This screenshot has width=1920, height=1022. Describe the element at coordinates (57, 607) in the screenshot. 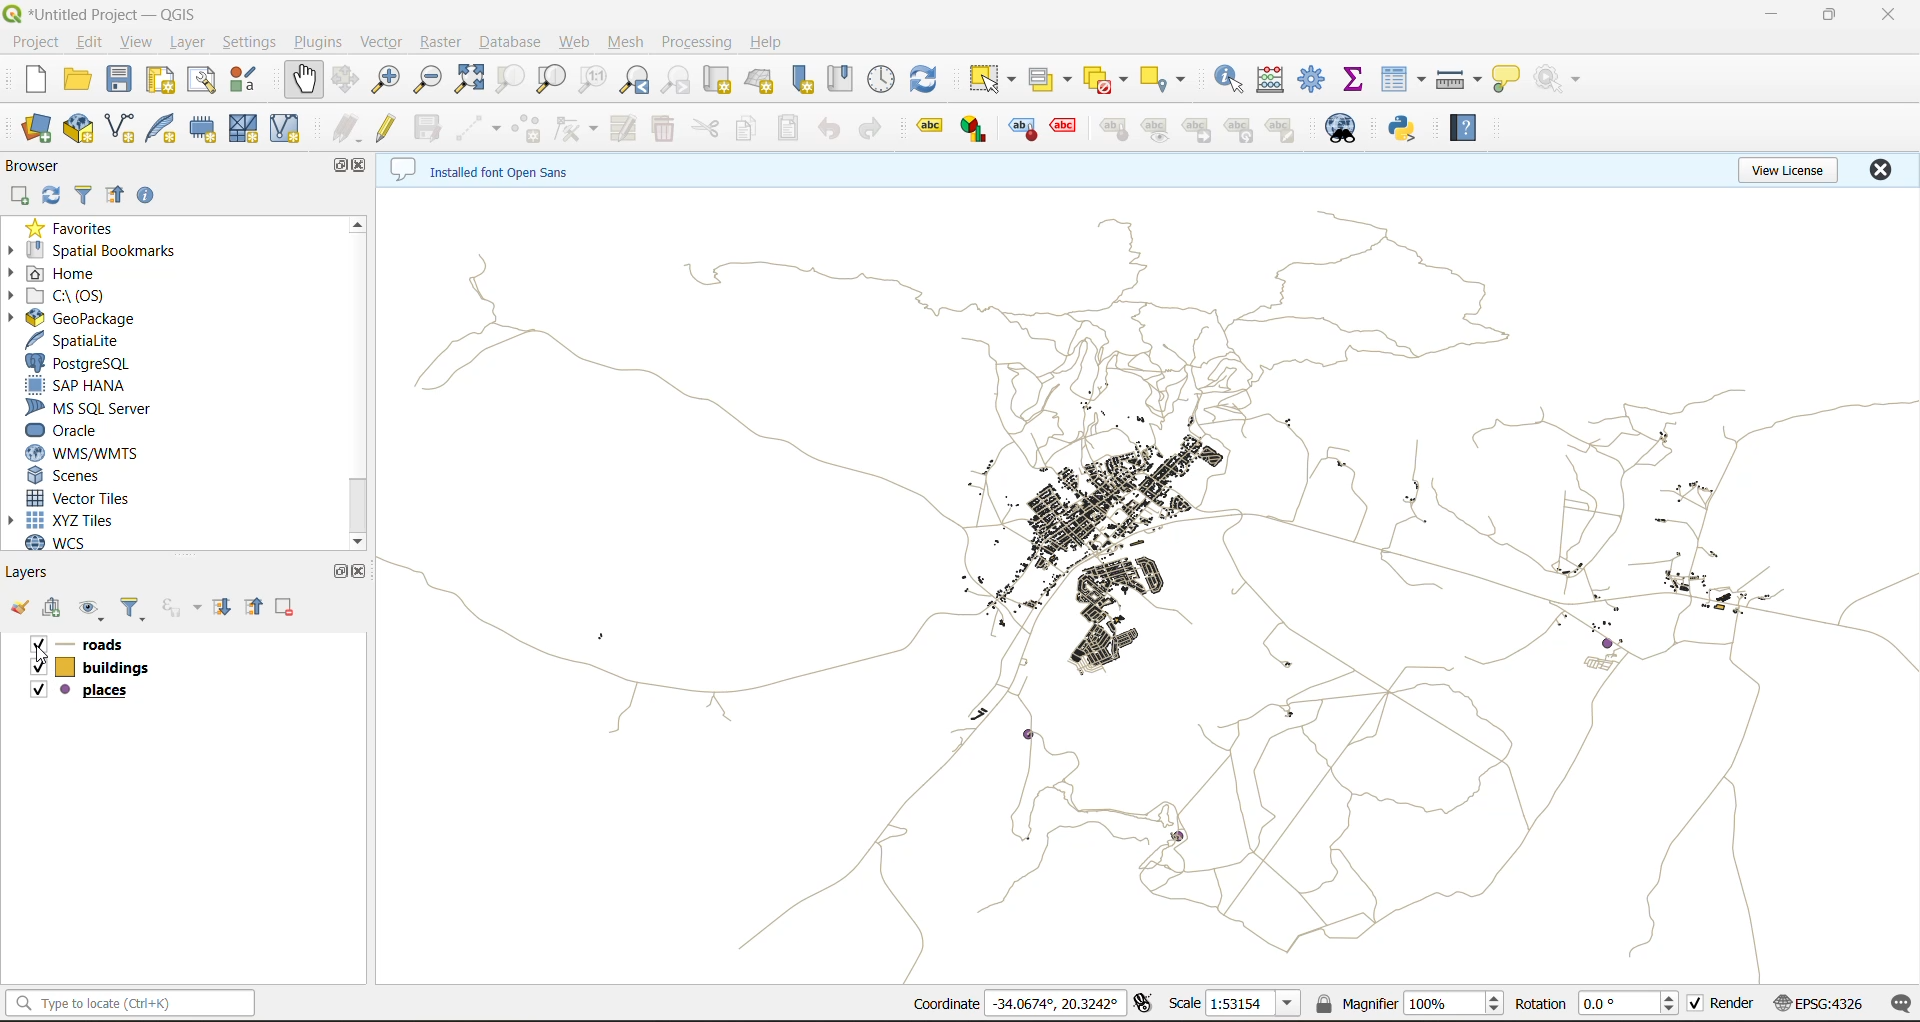

I see `add` at that location.